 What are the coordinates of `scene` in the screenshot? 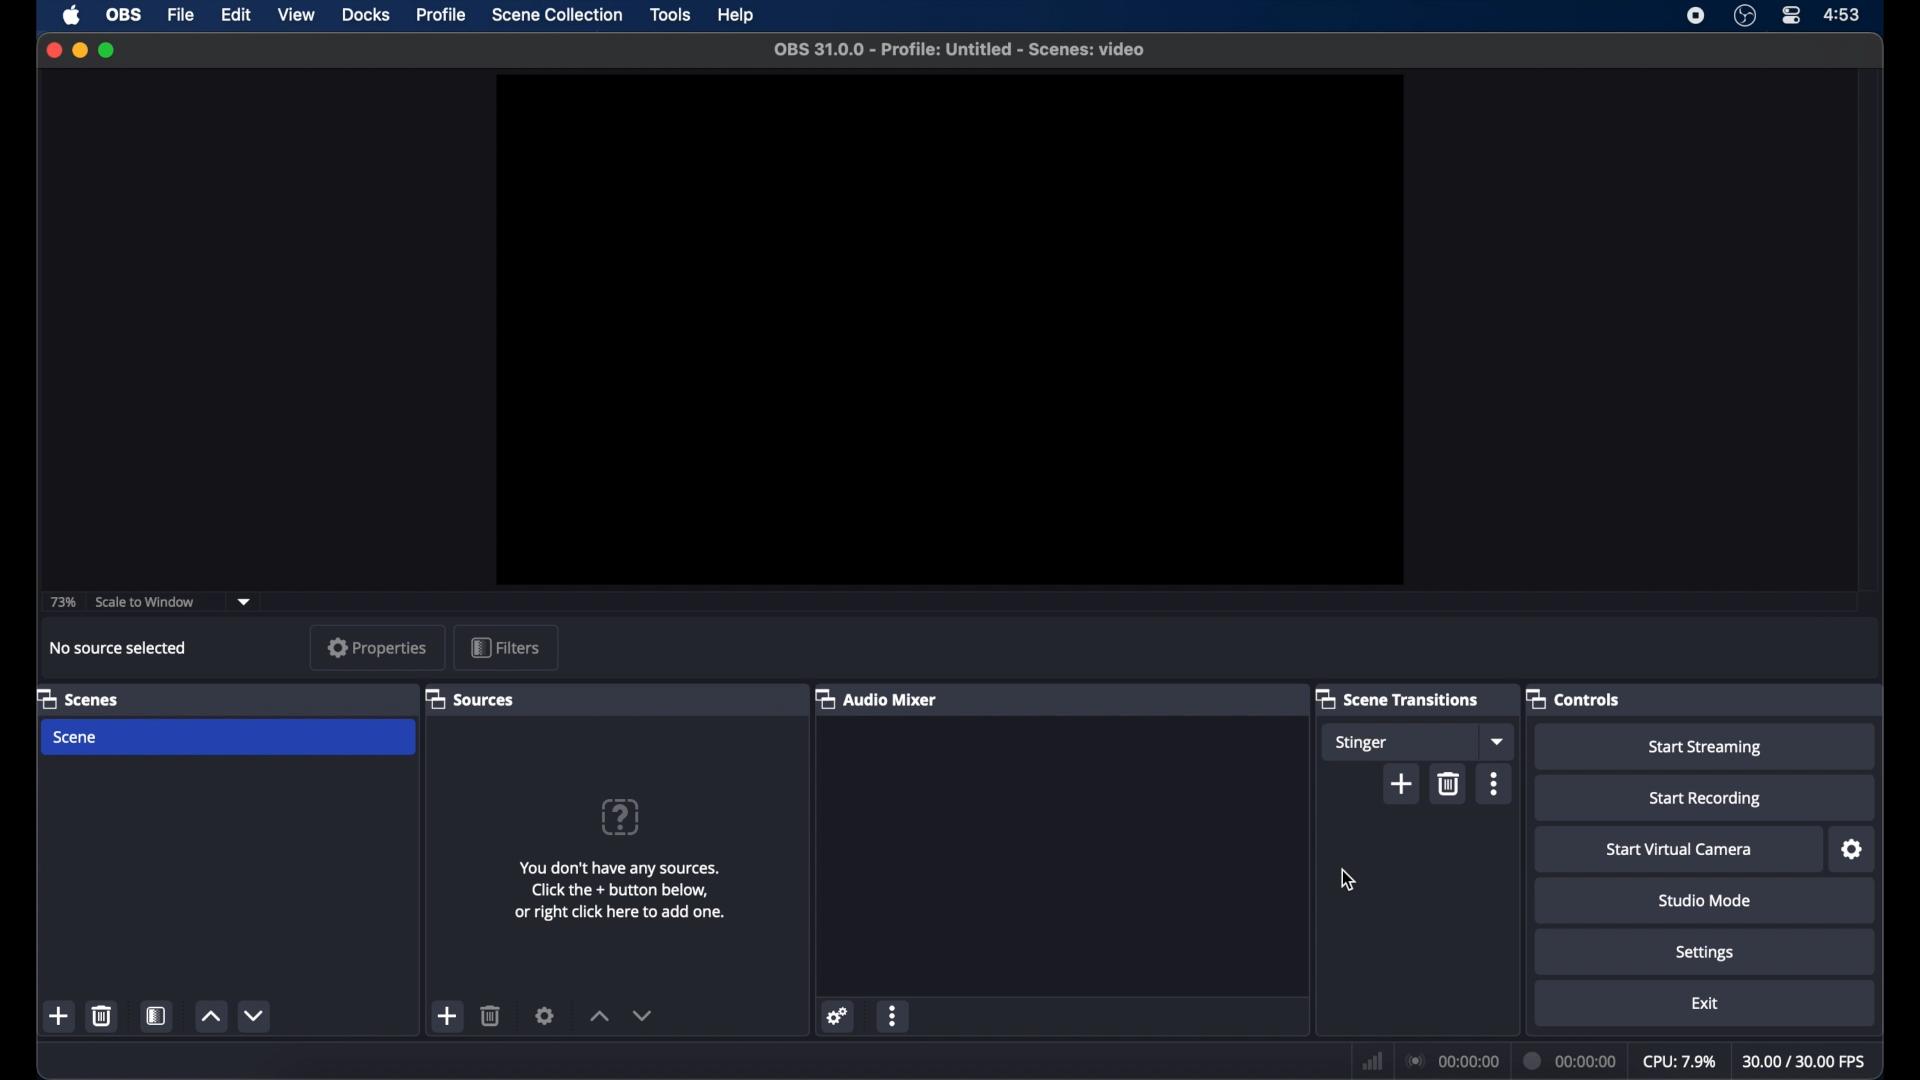 It's located at (76, 738).